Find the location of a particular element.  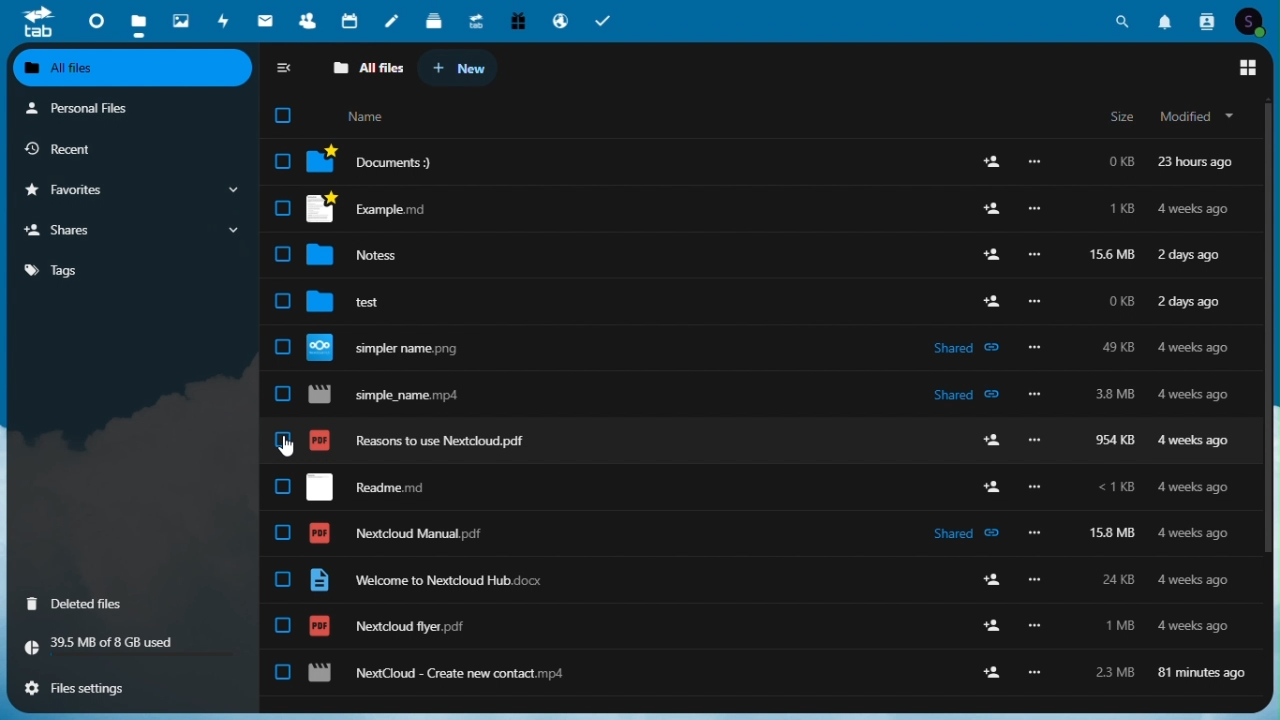

scroll bar is located at coordinates (1272, 327).